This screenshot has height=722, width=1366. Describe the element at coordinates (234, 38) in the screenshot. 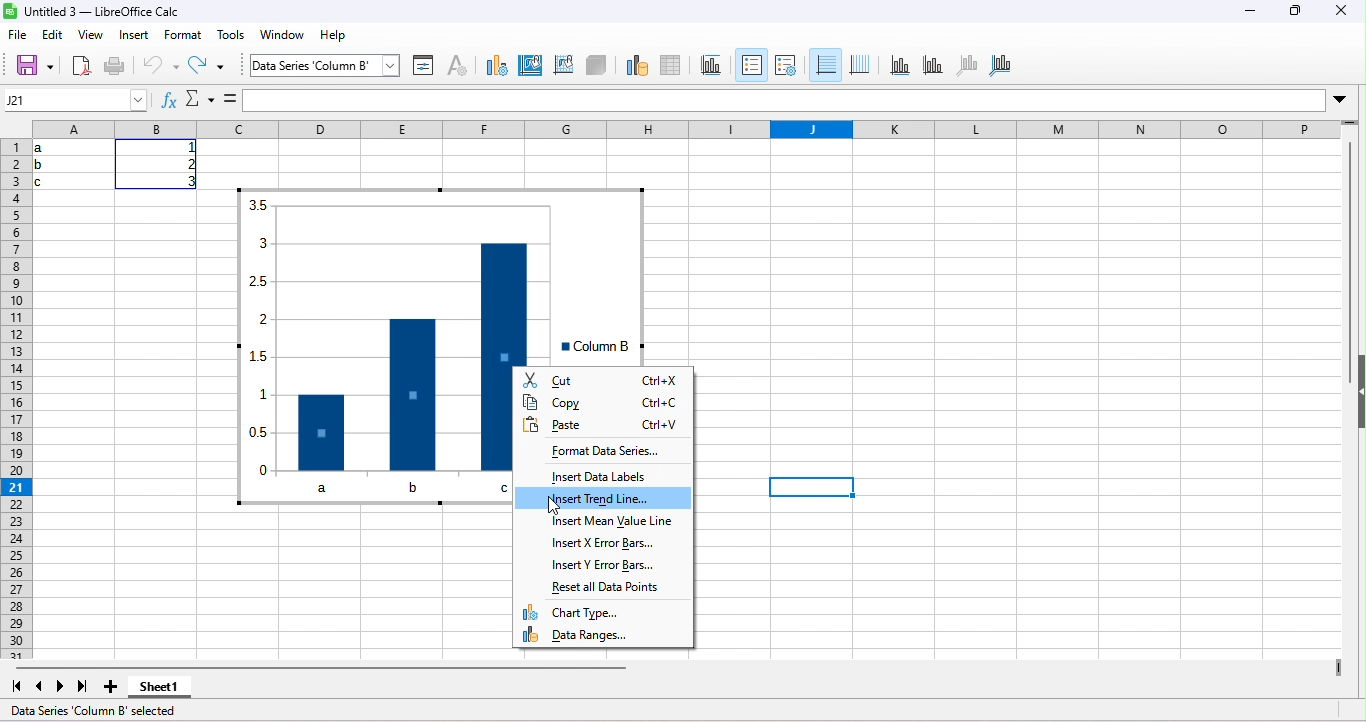

I see `tools` at that location.